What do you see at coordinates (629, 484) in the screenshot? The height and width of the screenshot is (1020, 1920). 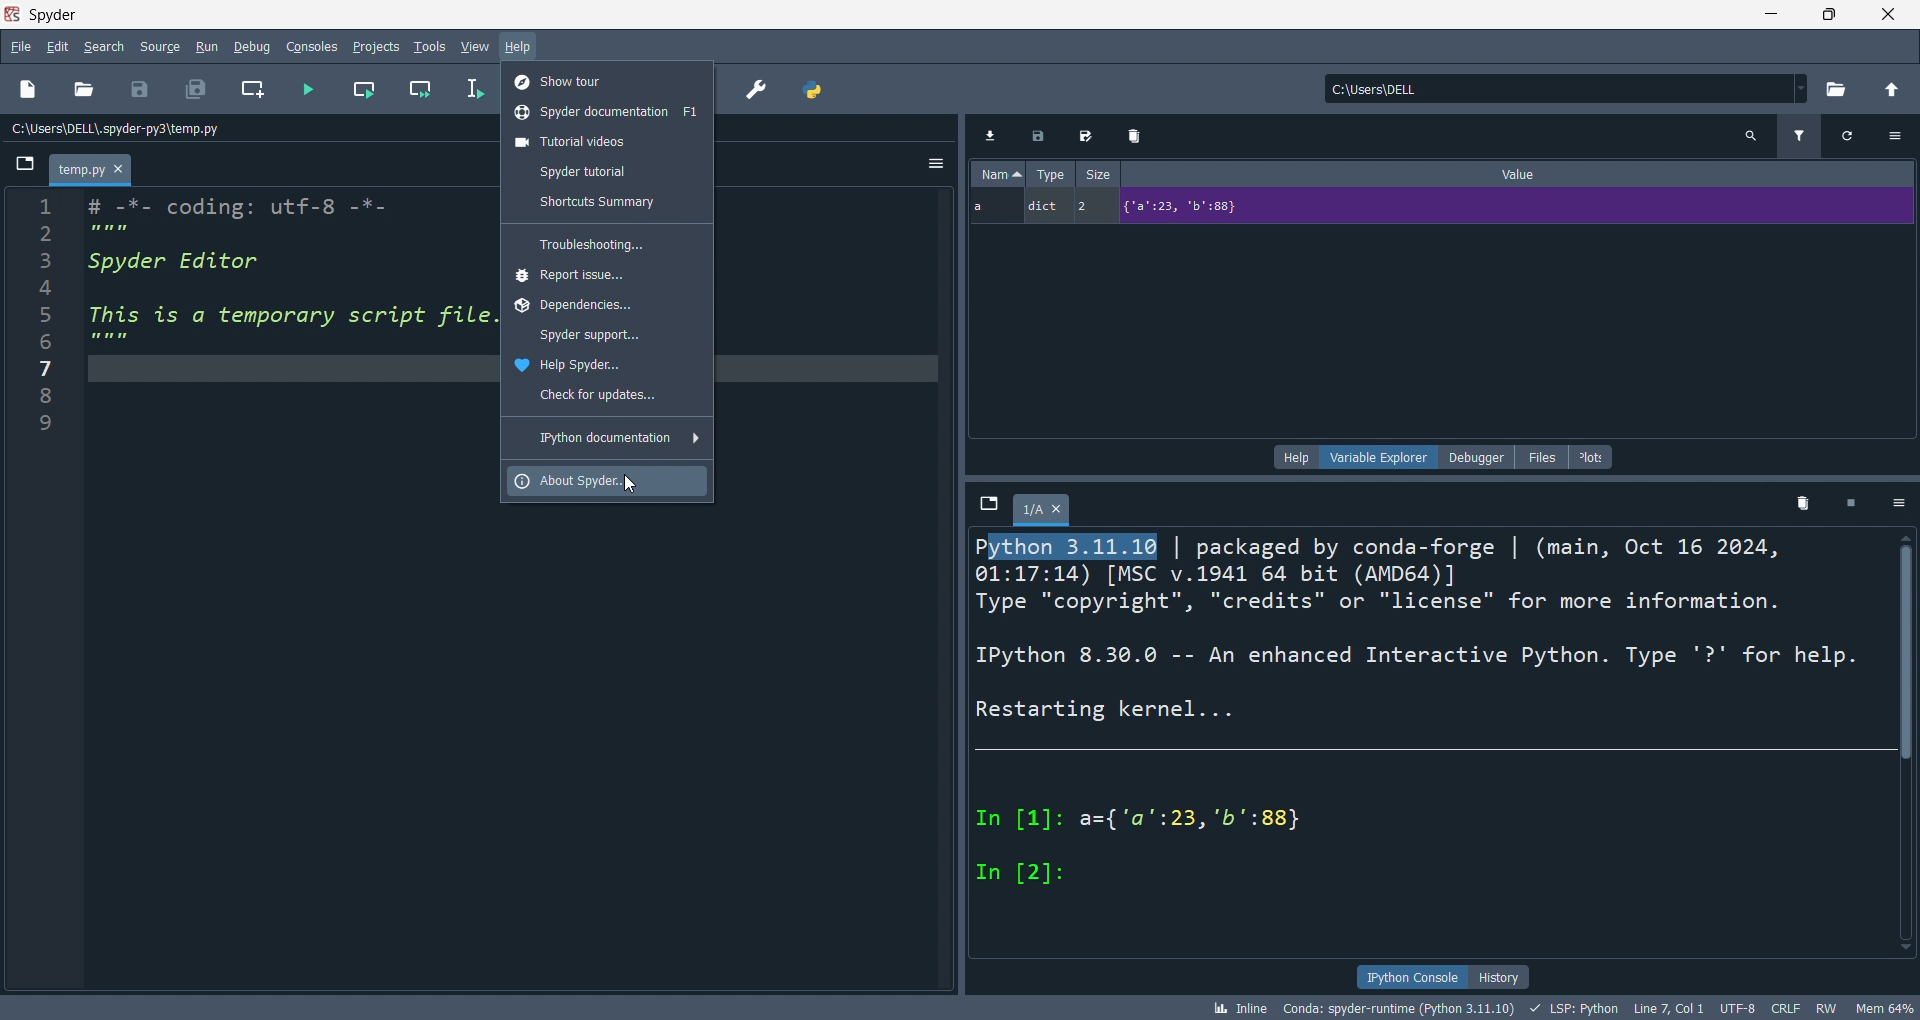 I see `cursor` at bounding box center [629, 484].